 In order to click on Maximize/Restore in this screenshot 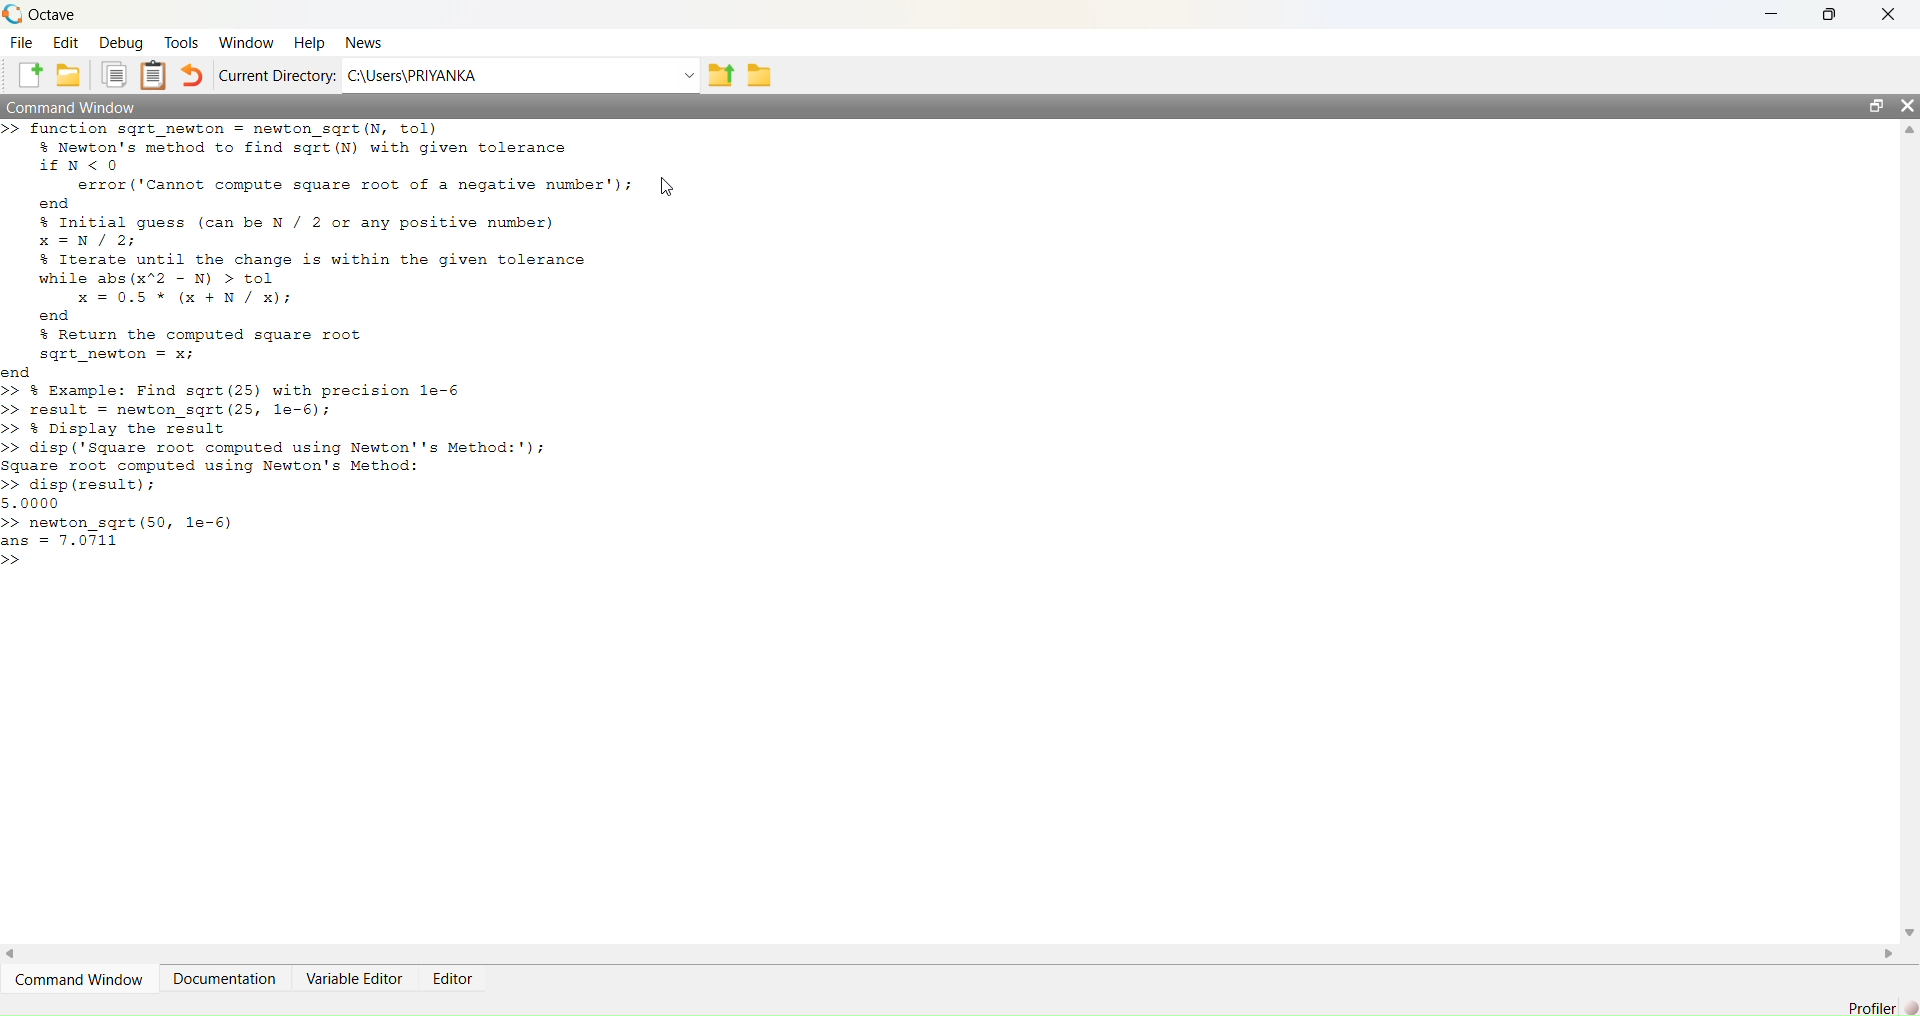, I will do `click(1877, 107)`.